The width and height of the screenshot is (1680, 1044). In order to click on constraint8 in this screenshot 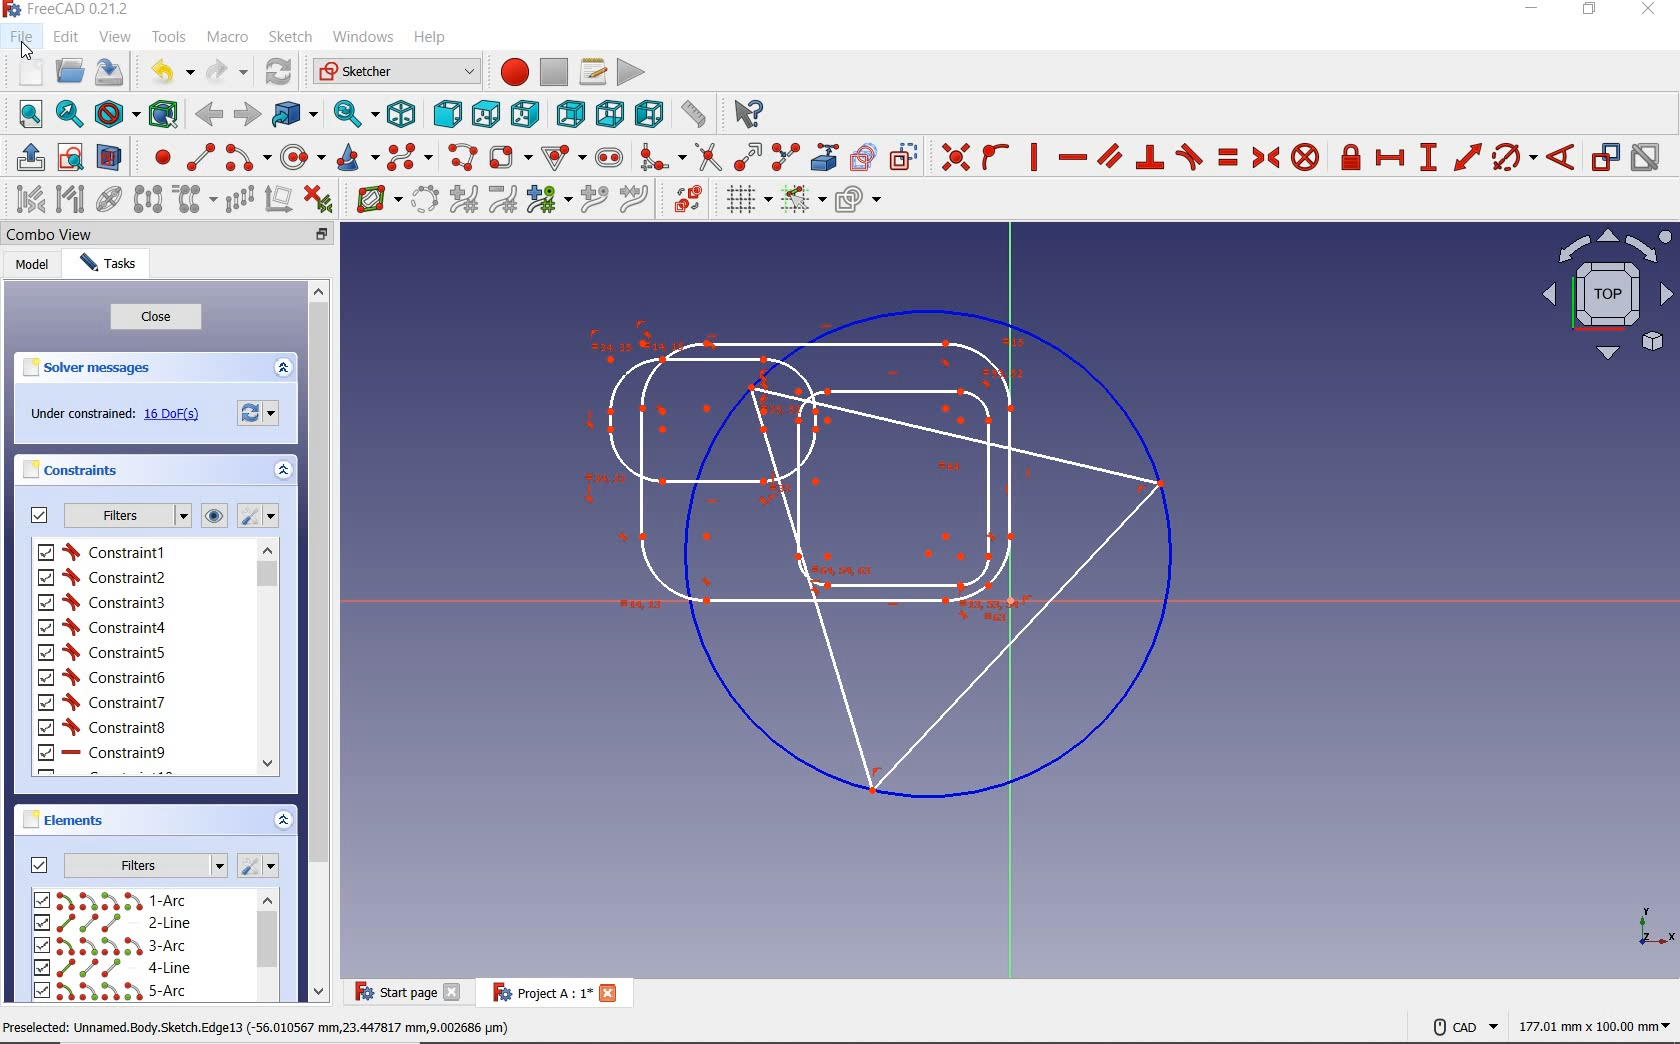, I will do `click(102, 728)`.